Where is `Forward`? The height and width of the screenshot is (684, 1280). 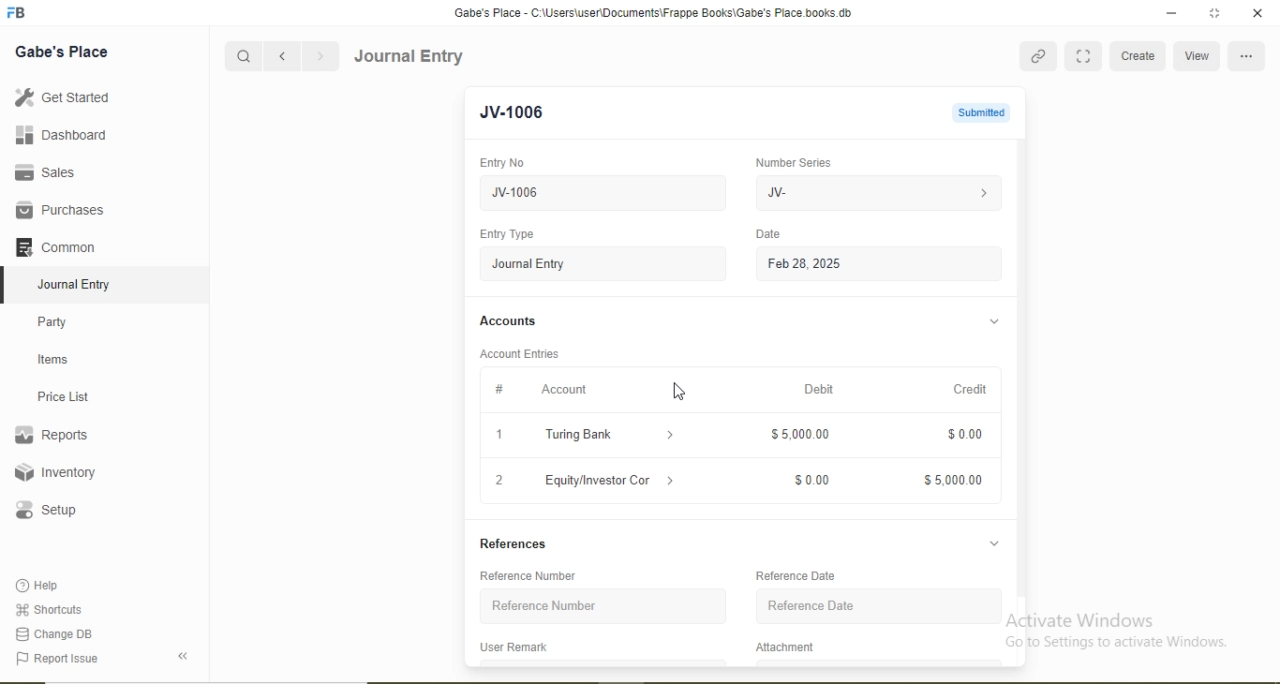 Forward is located at coordinates (321, 56).